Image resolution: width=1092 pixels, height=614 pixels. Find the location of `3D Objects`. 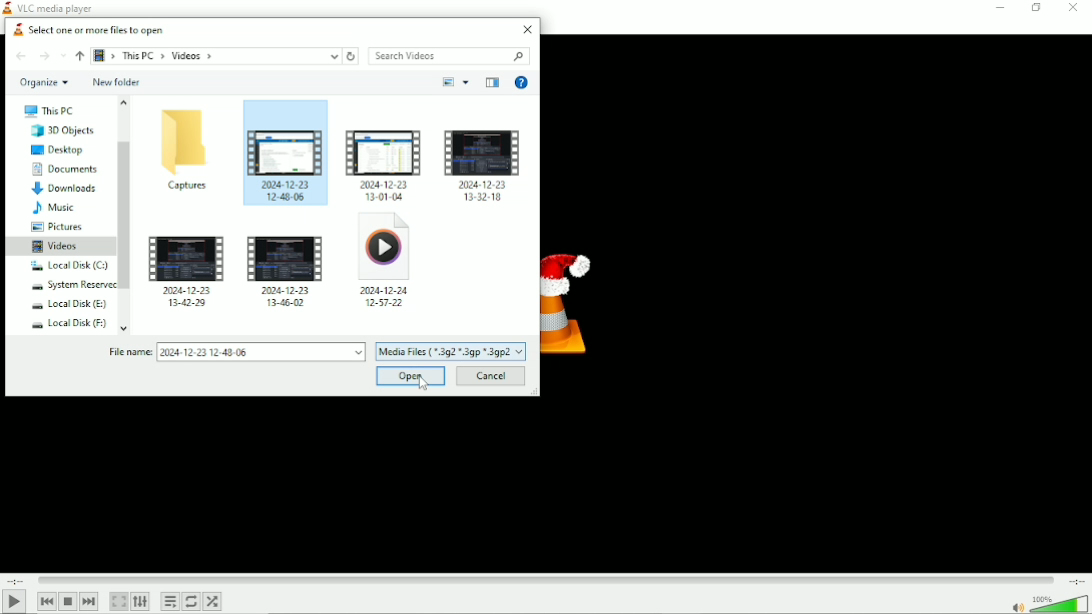

3D Objects is located at coordinates (59, 131).